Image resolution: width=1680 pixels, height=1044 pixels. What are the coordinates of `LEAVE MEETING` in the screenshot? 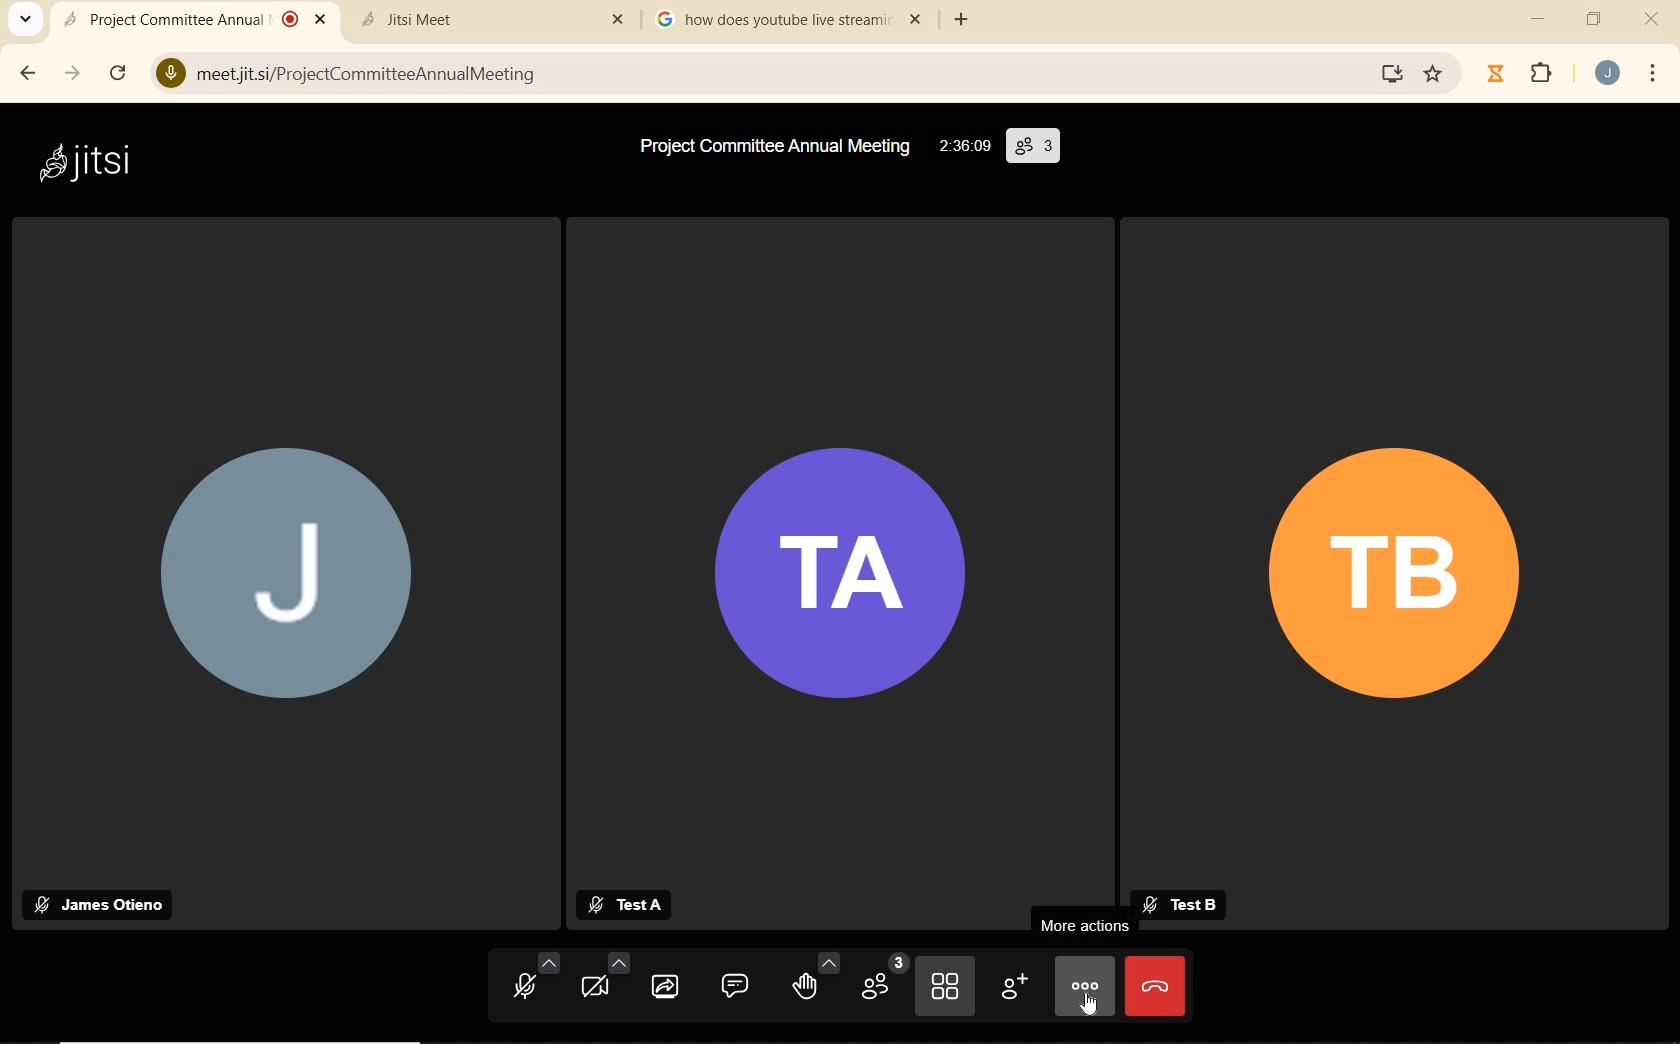 It's located at (1157, 985).